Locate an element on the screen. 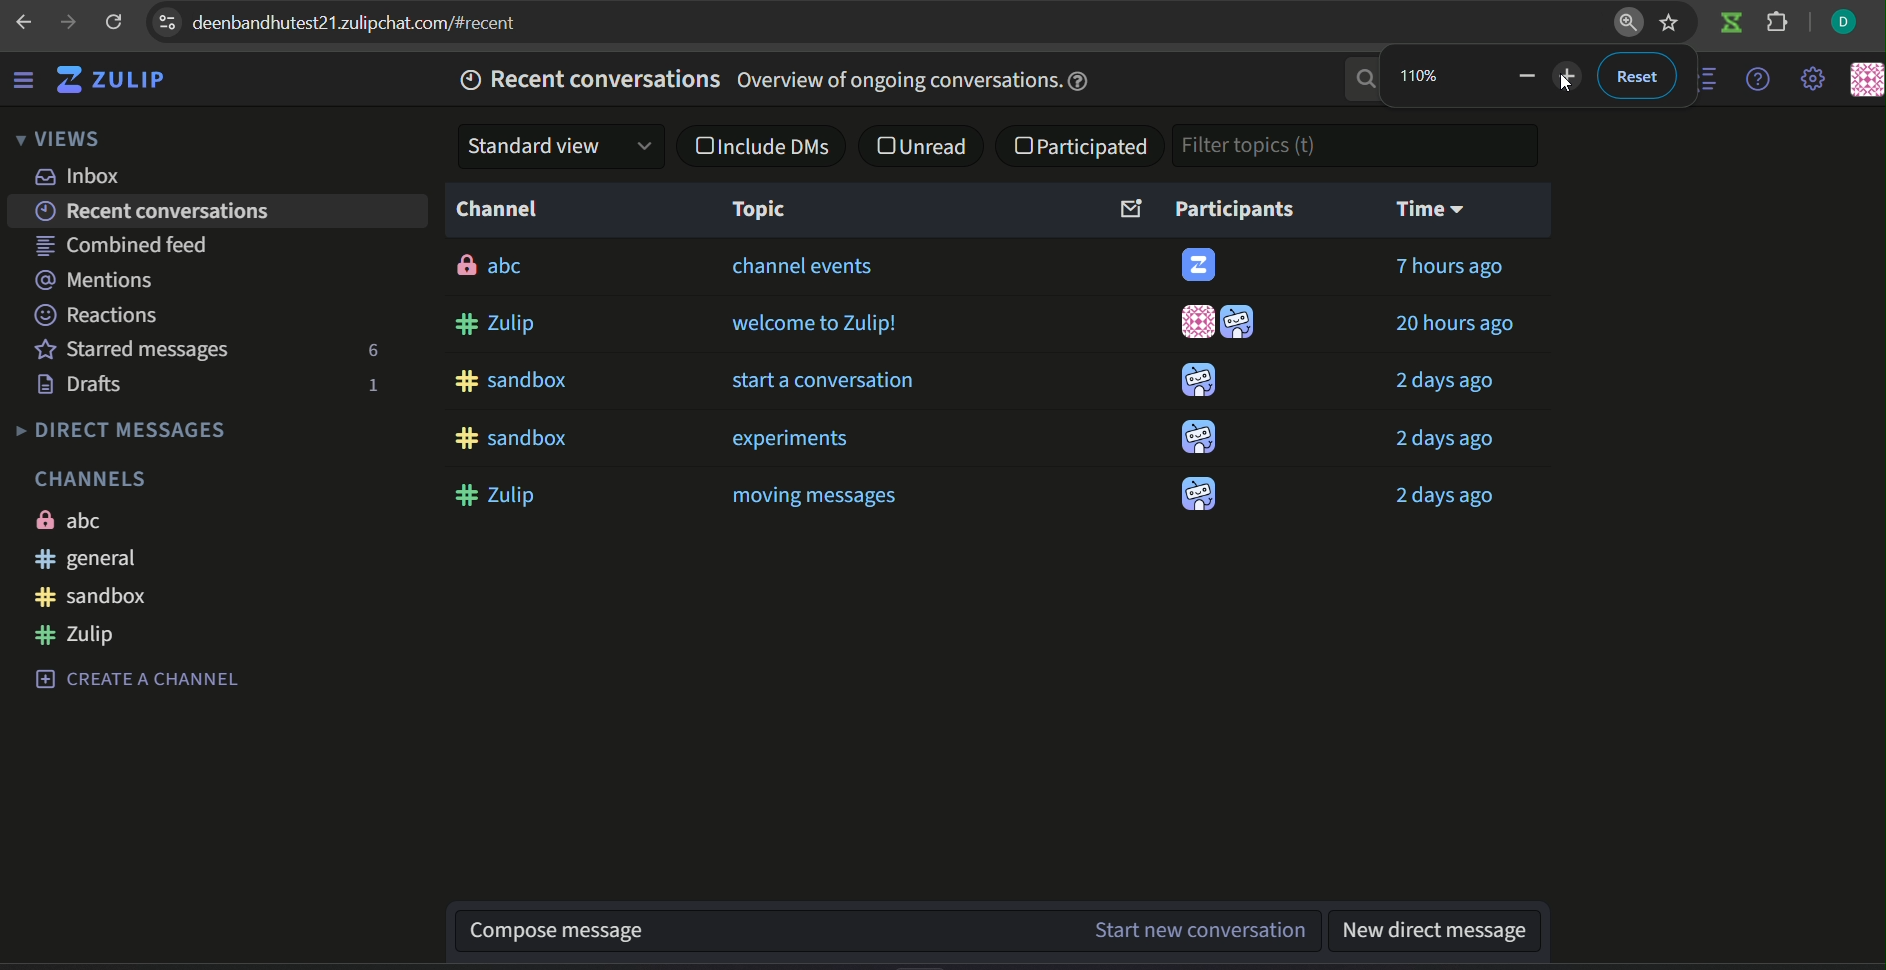  ABC is located at coordinates (74, 519).